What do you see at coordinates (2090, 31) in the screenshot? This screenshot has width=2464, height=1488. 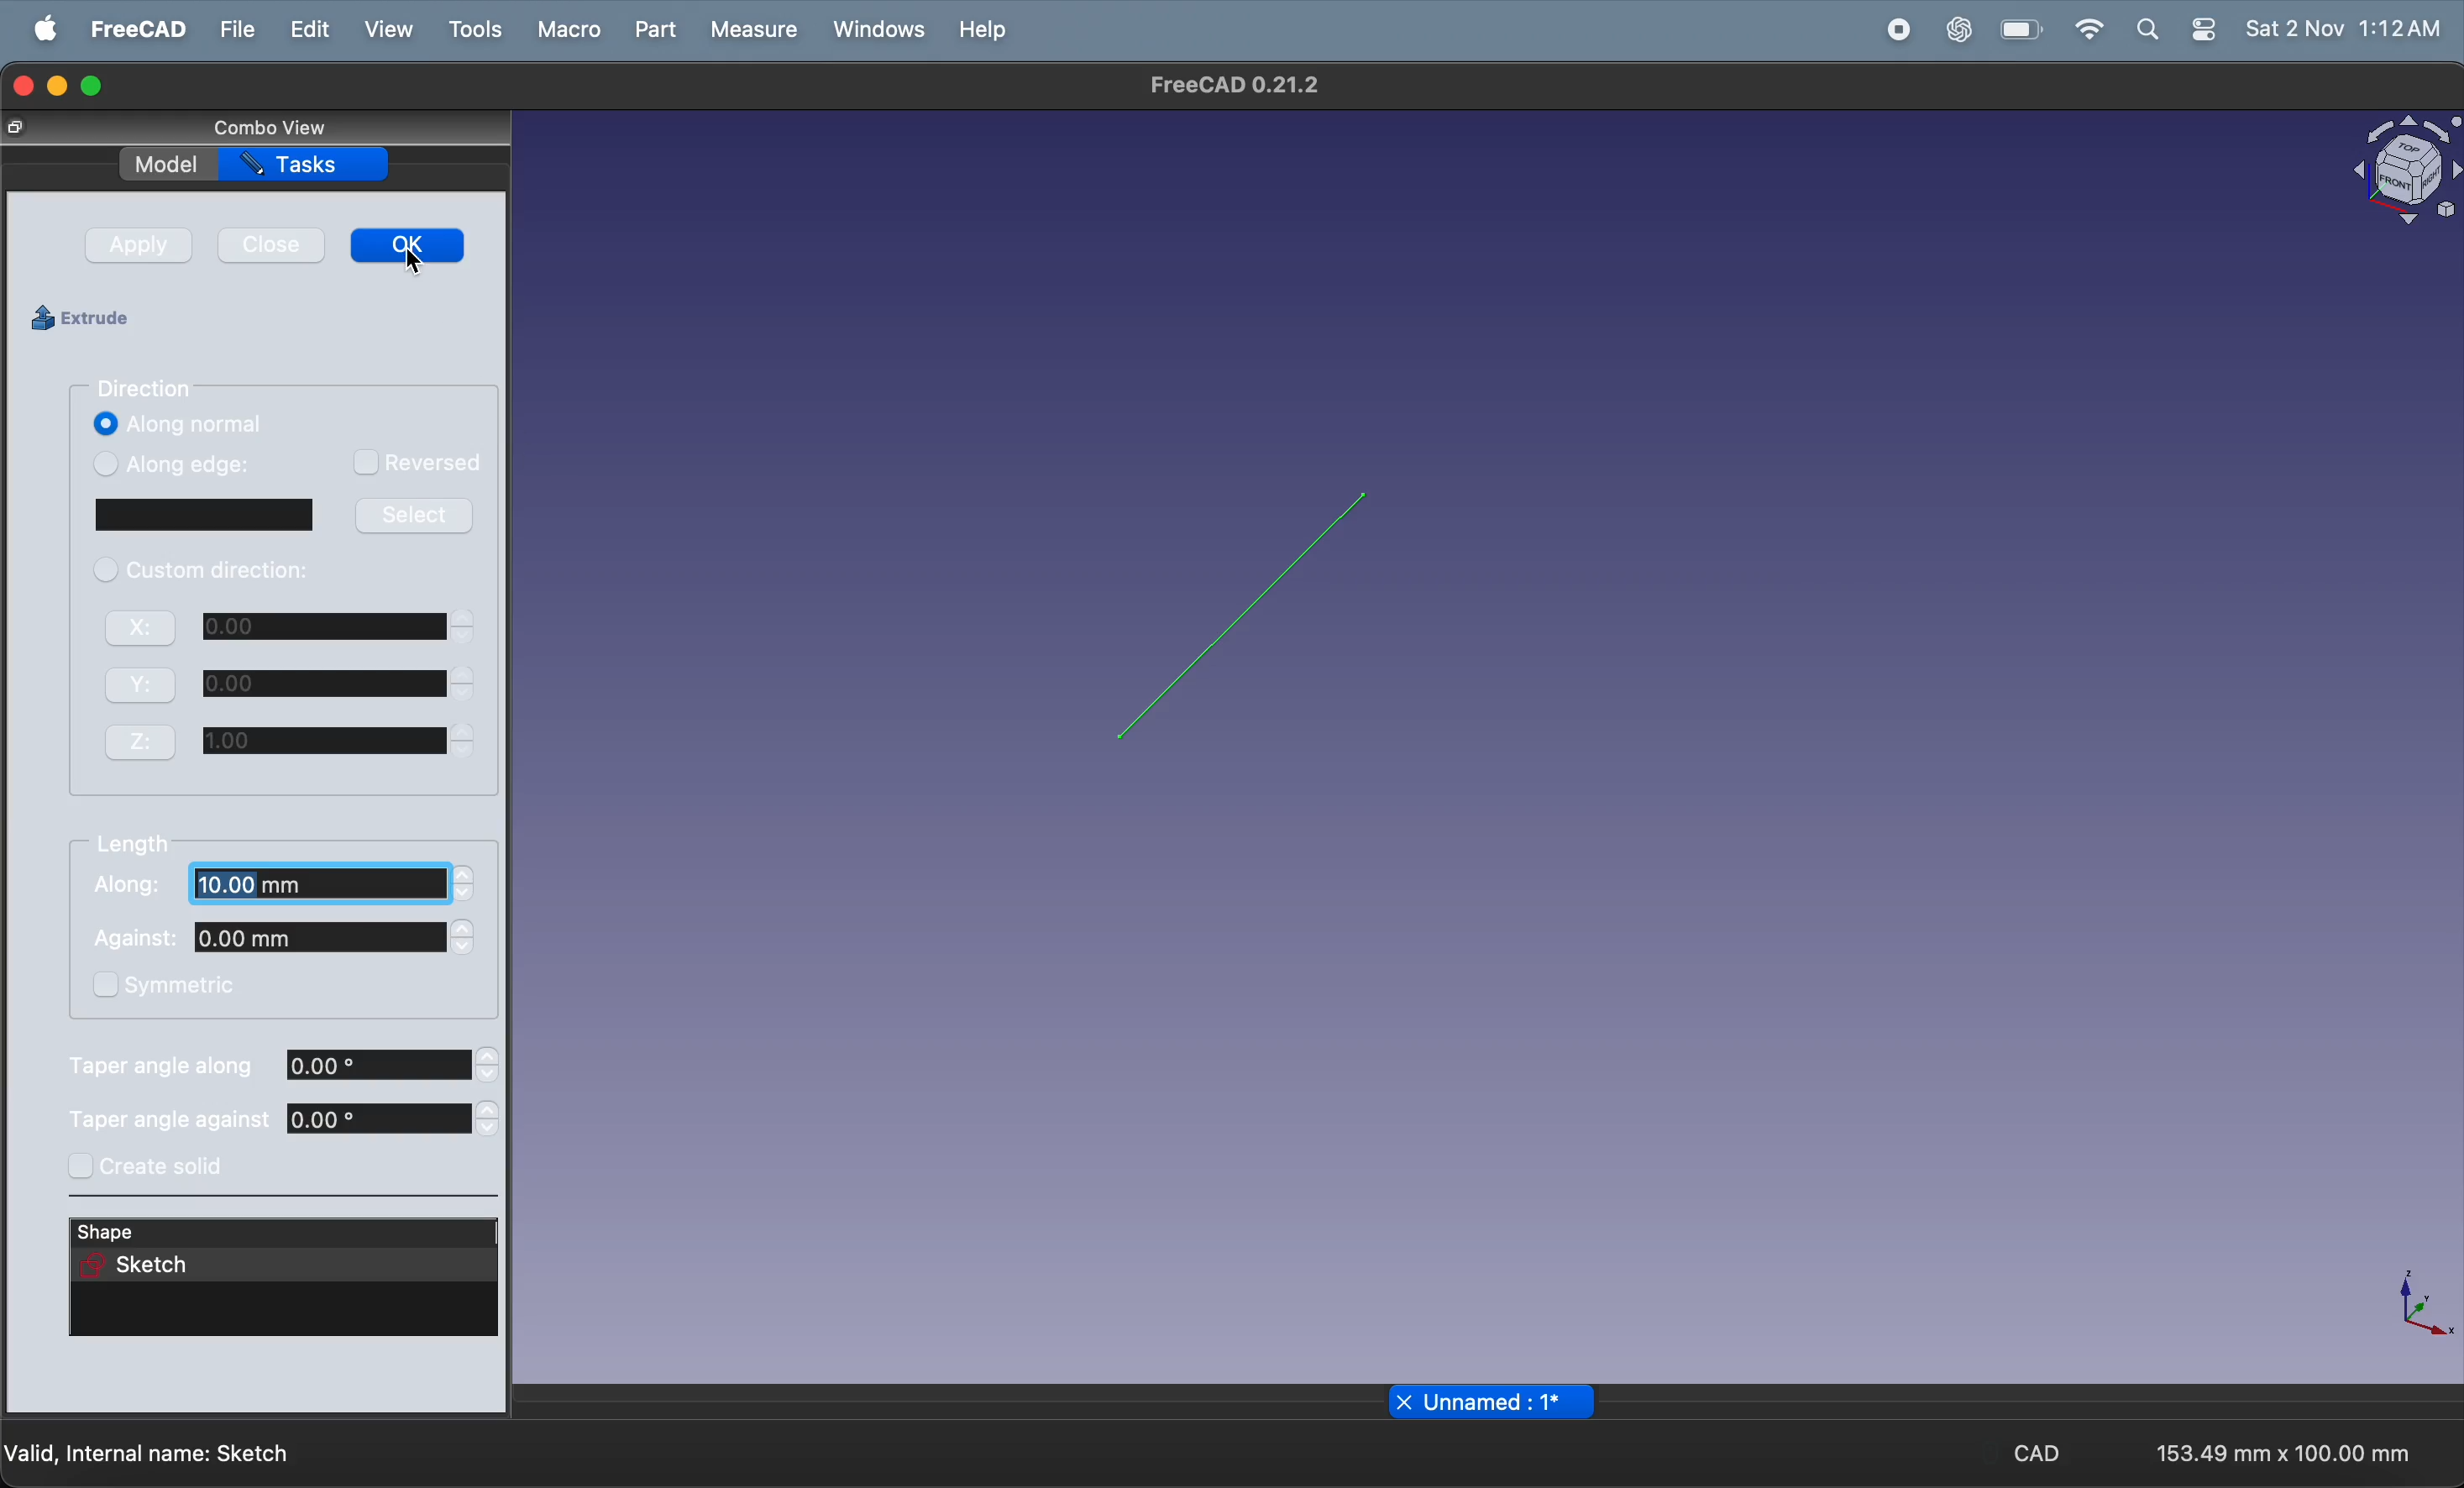 I see `wifi` at bounding box center [2090, 31].